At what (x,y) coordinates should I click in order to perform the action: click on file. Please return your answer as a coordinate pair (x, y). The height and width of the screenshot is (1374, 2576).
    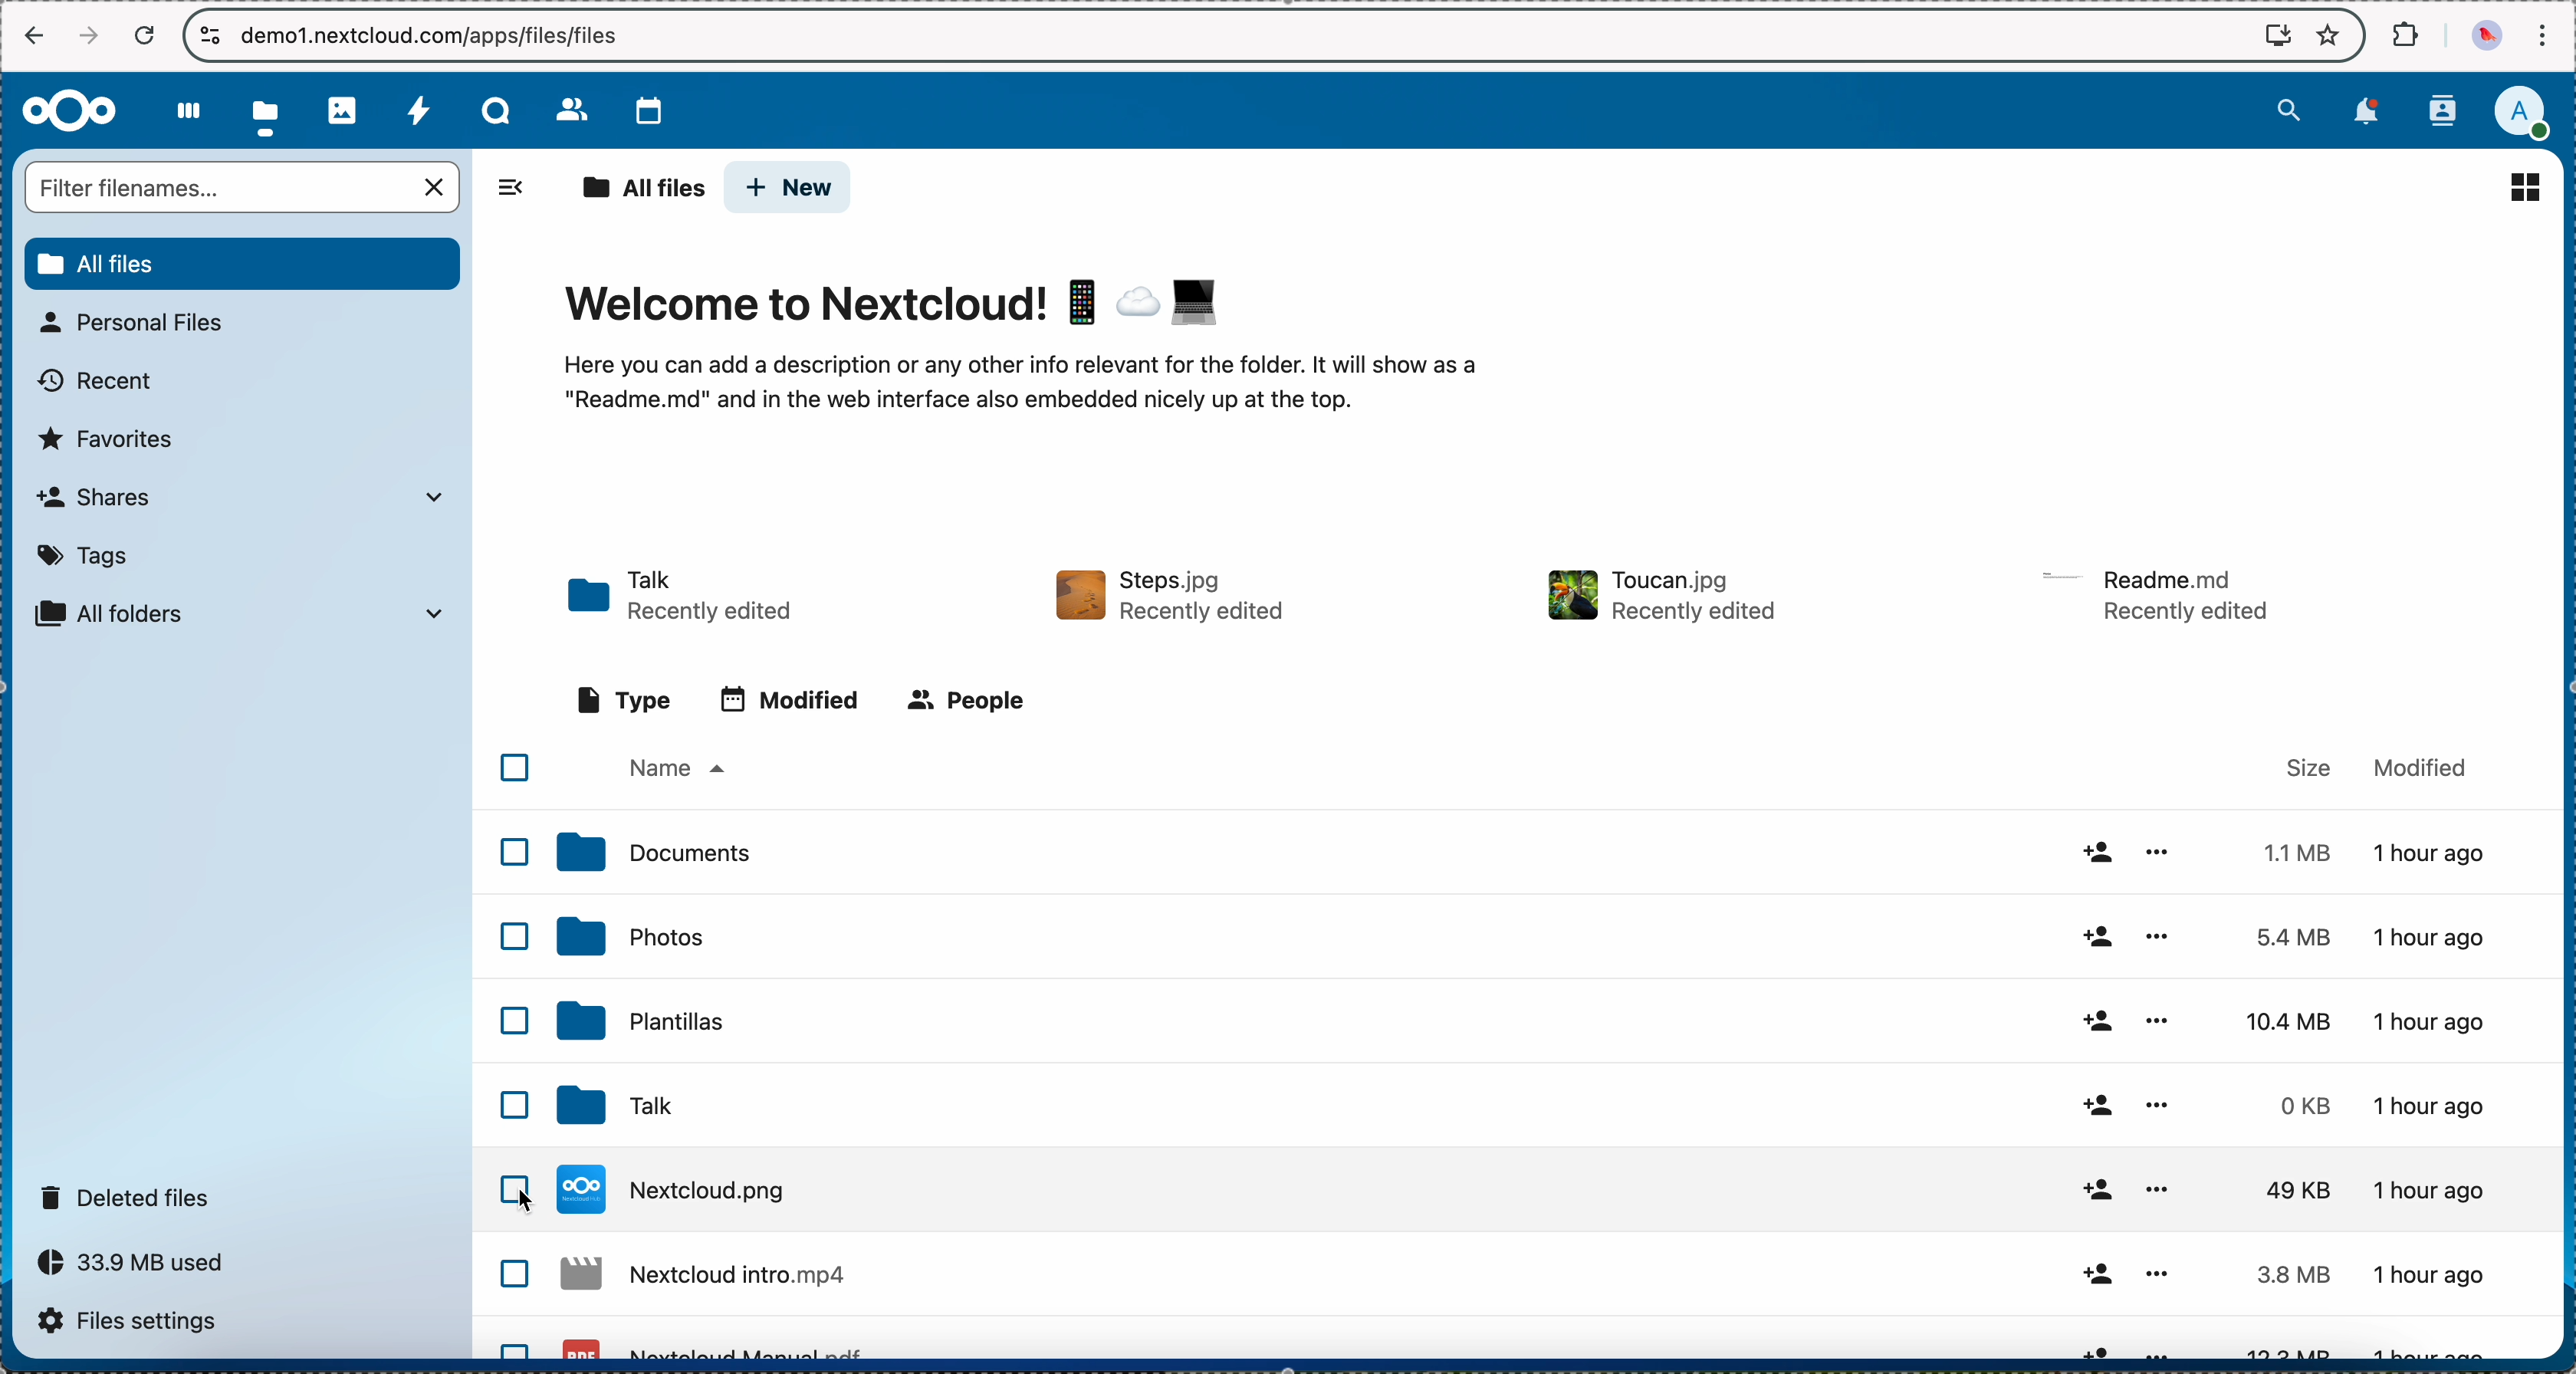
    Looking at the image, I should click on (1174, 596).